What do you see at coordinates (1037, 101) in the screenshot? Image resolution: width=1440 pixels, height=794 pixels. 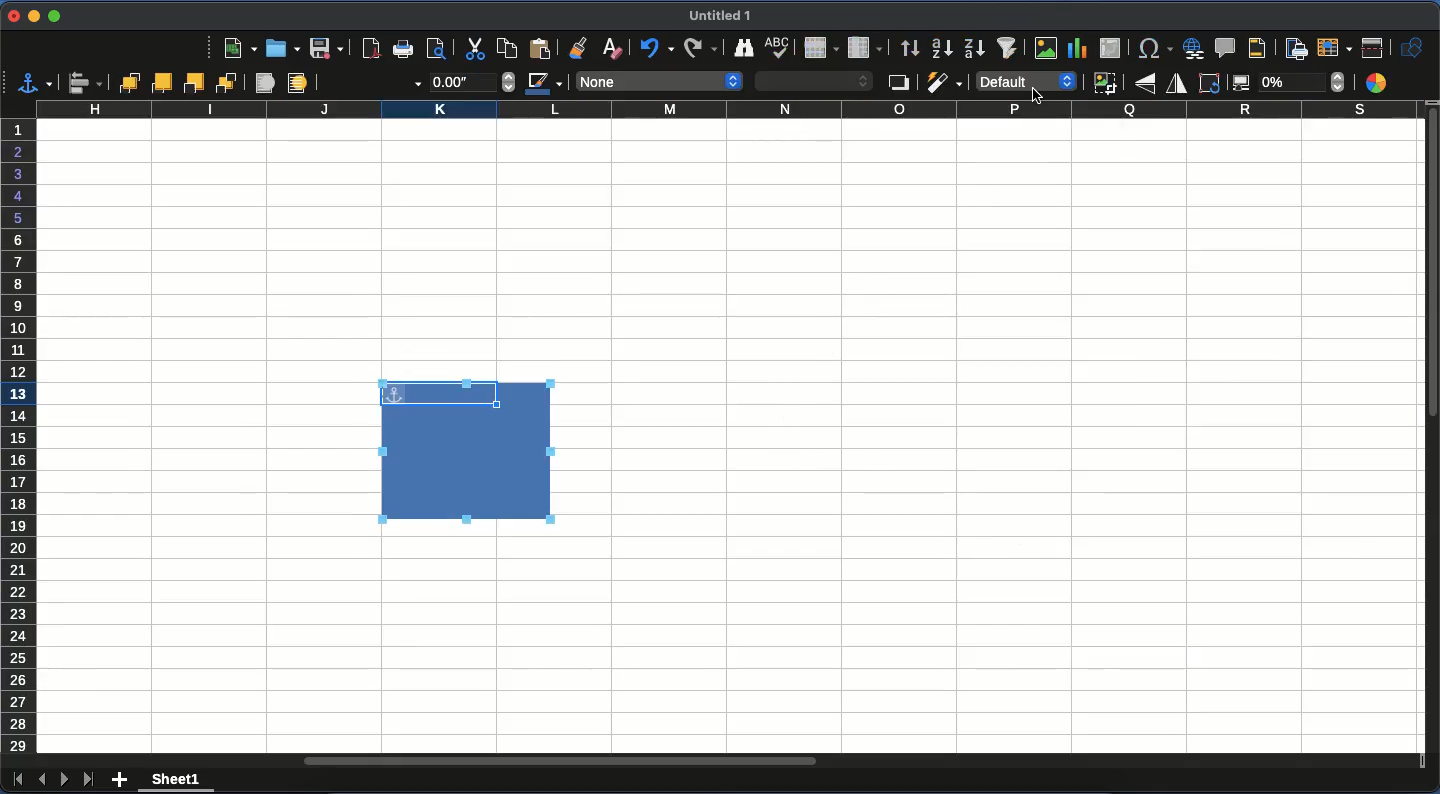 I see `cursor` at bounding box center [1037, 101].